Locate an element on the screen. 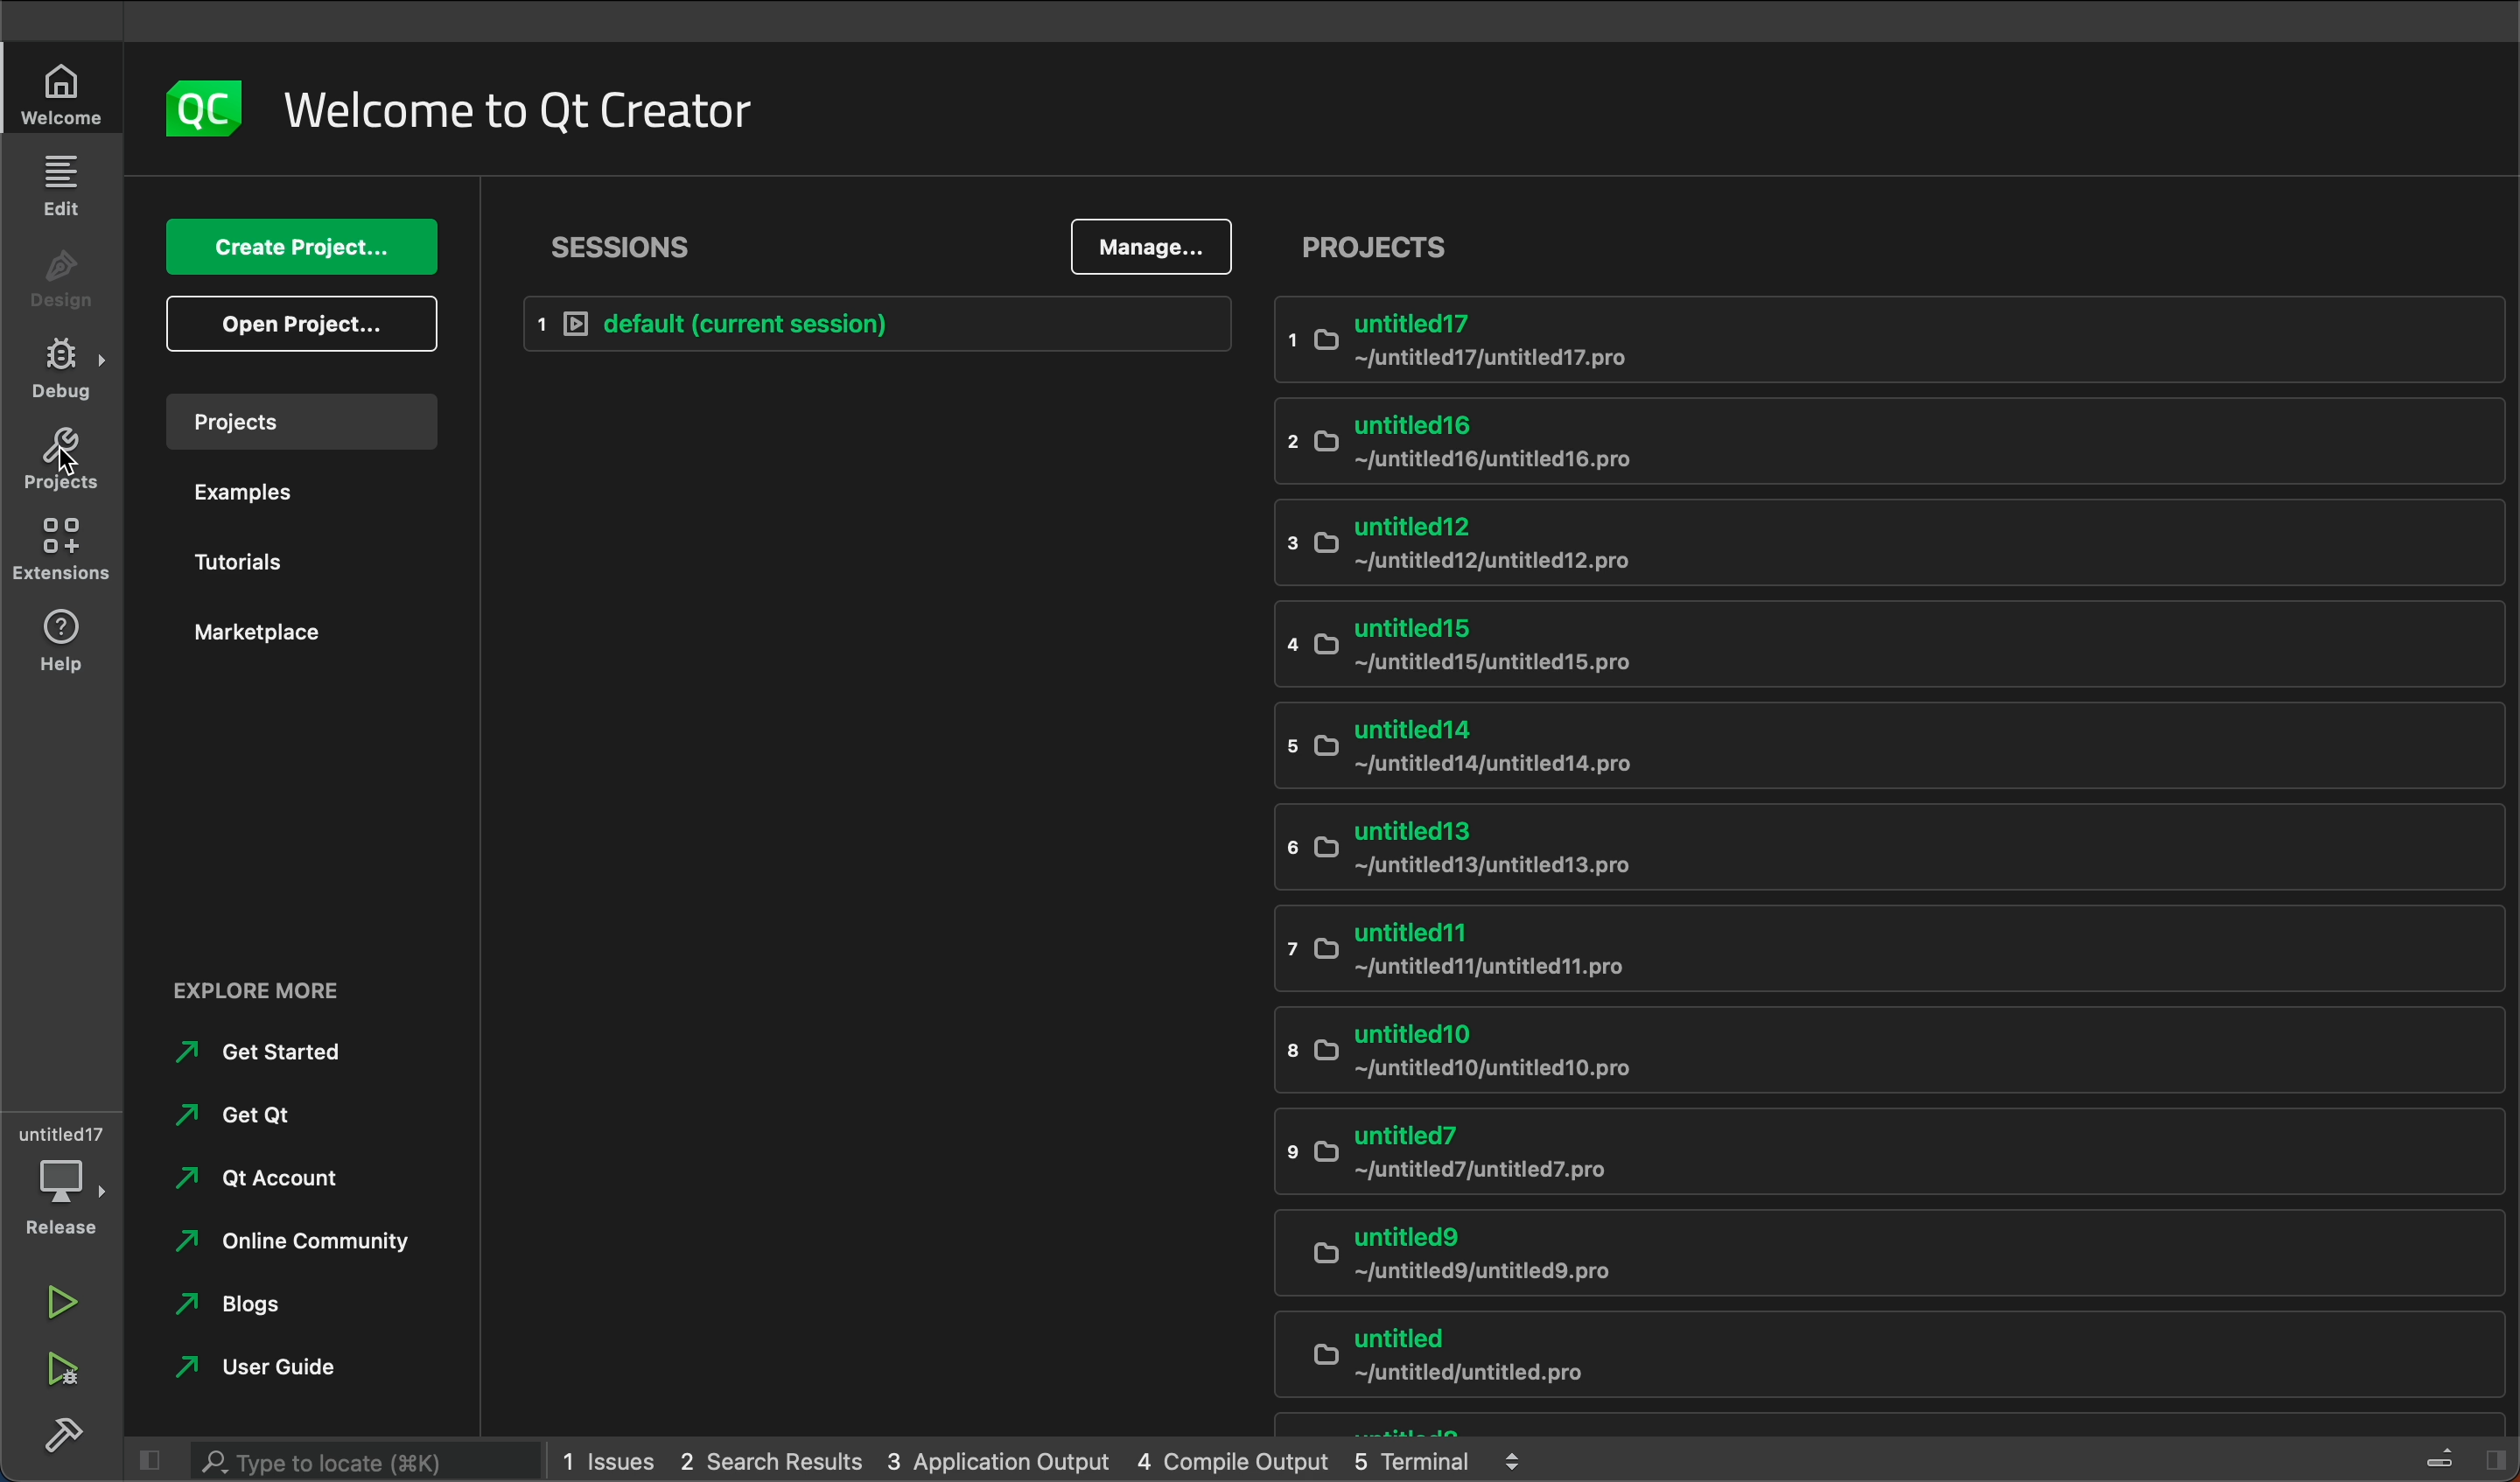 The height and width of the screenshot is (1482, 2520). build is located at coordinates (68, 1439).